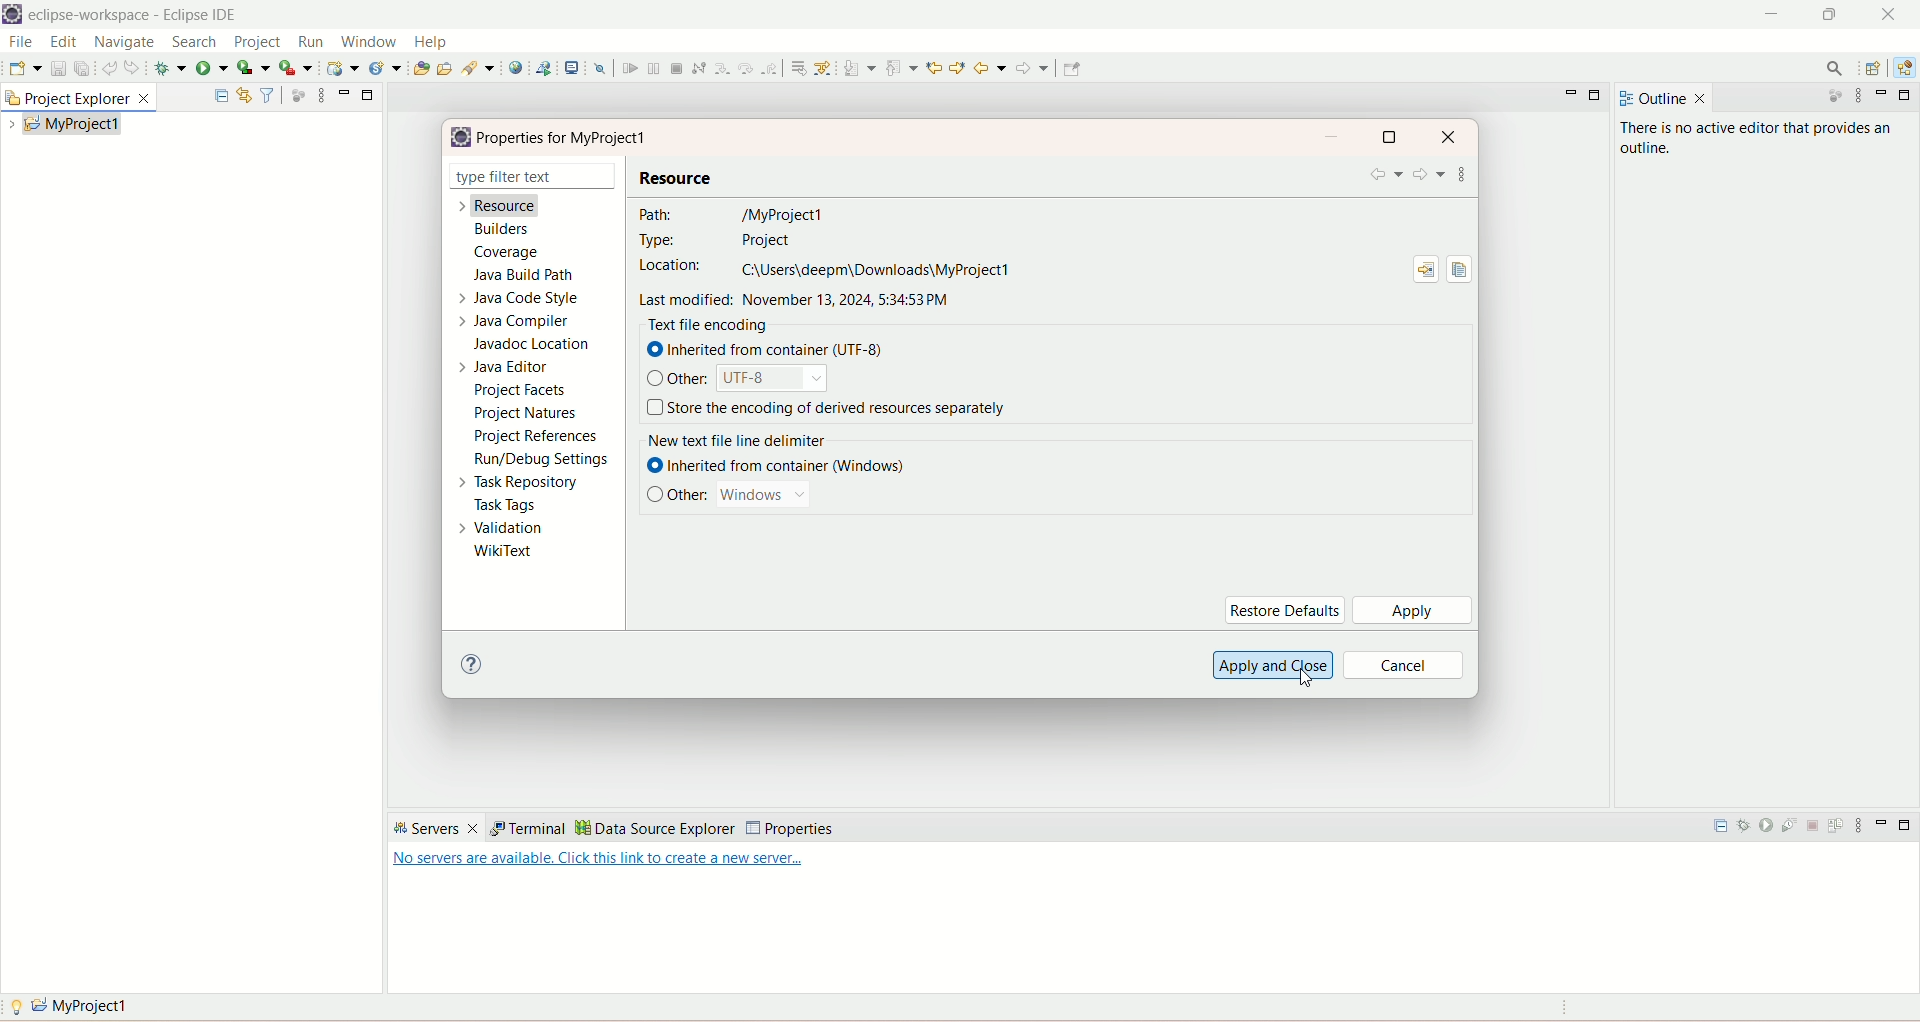 This screenshot has height=1022, width=1920. Describe the element at coordinates (772, 67) in the screenshot. I see `step return` at that location.